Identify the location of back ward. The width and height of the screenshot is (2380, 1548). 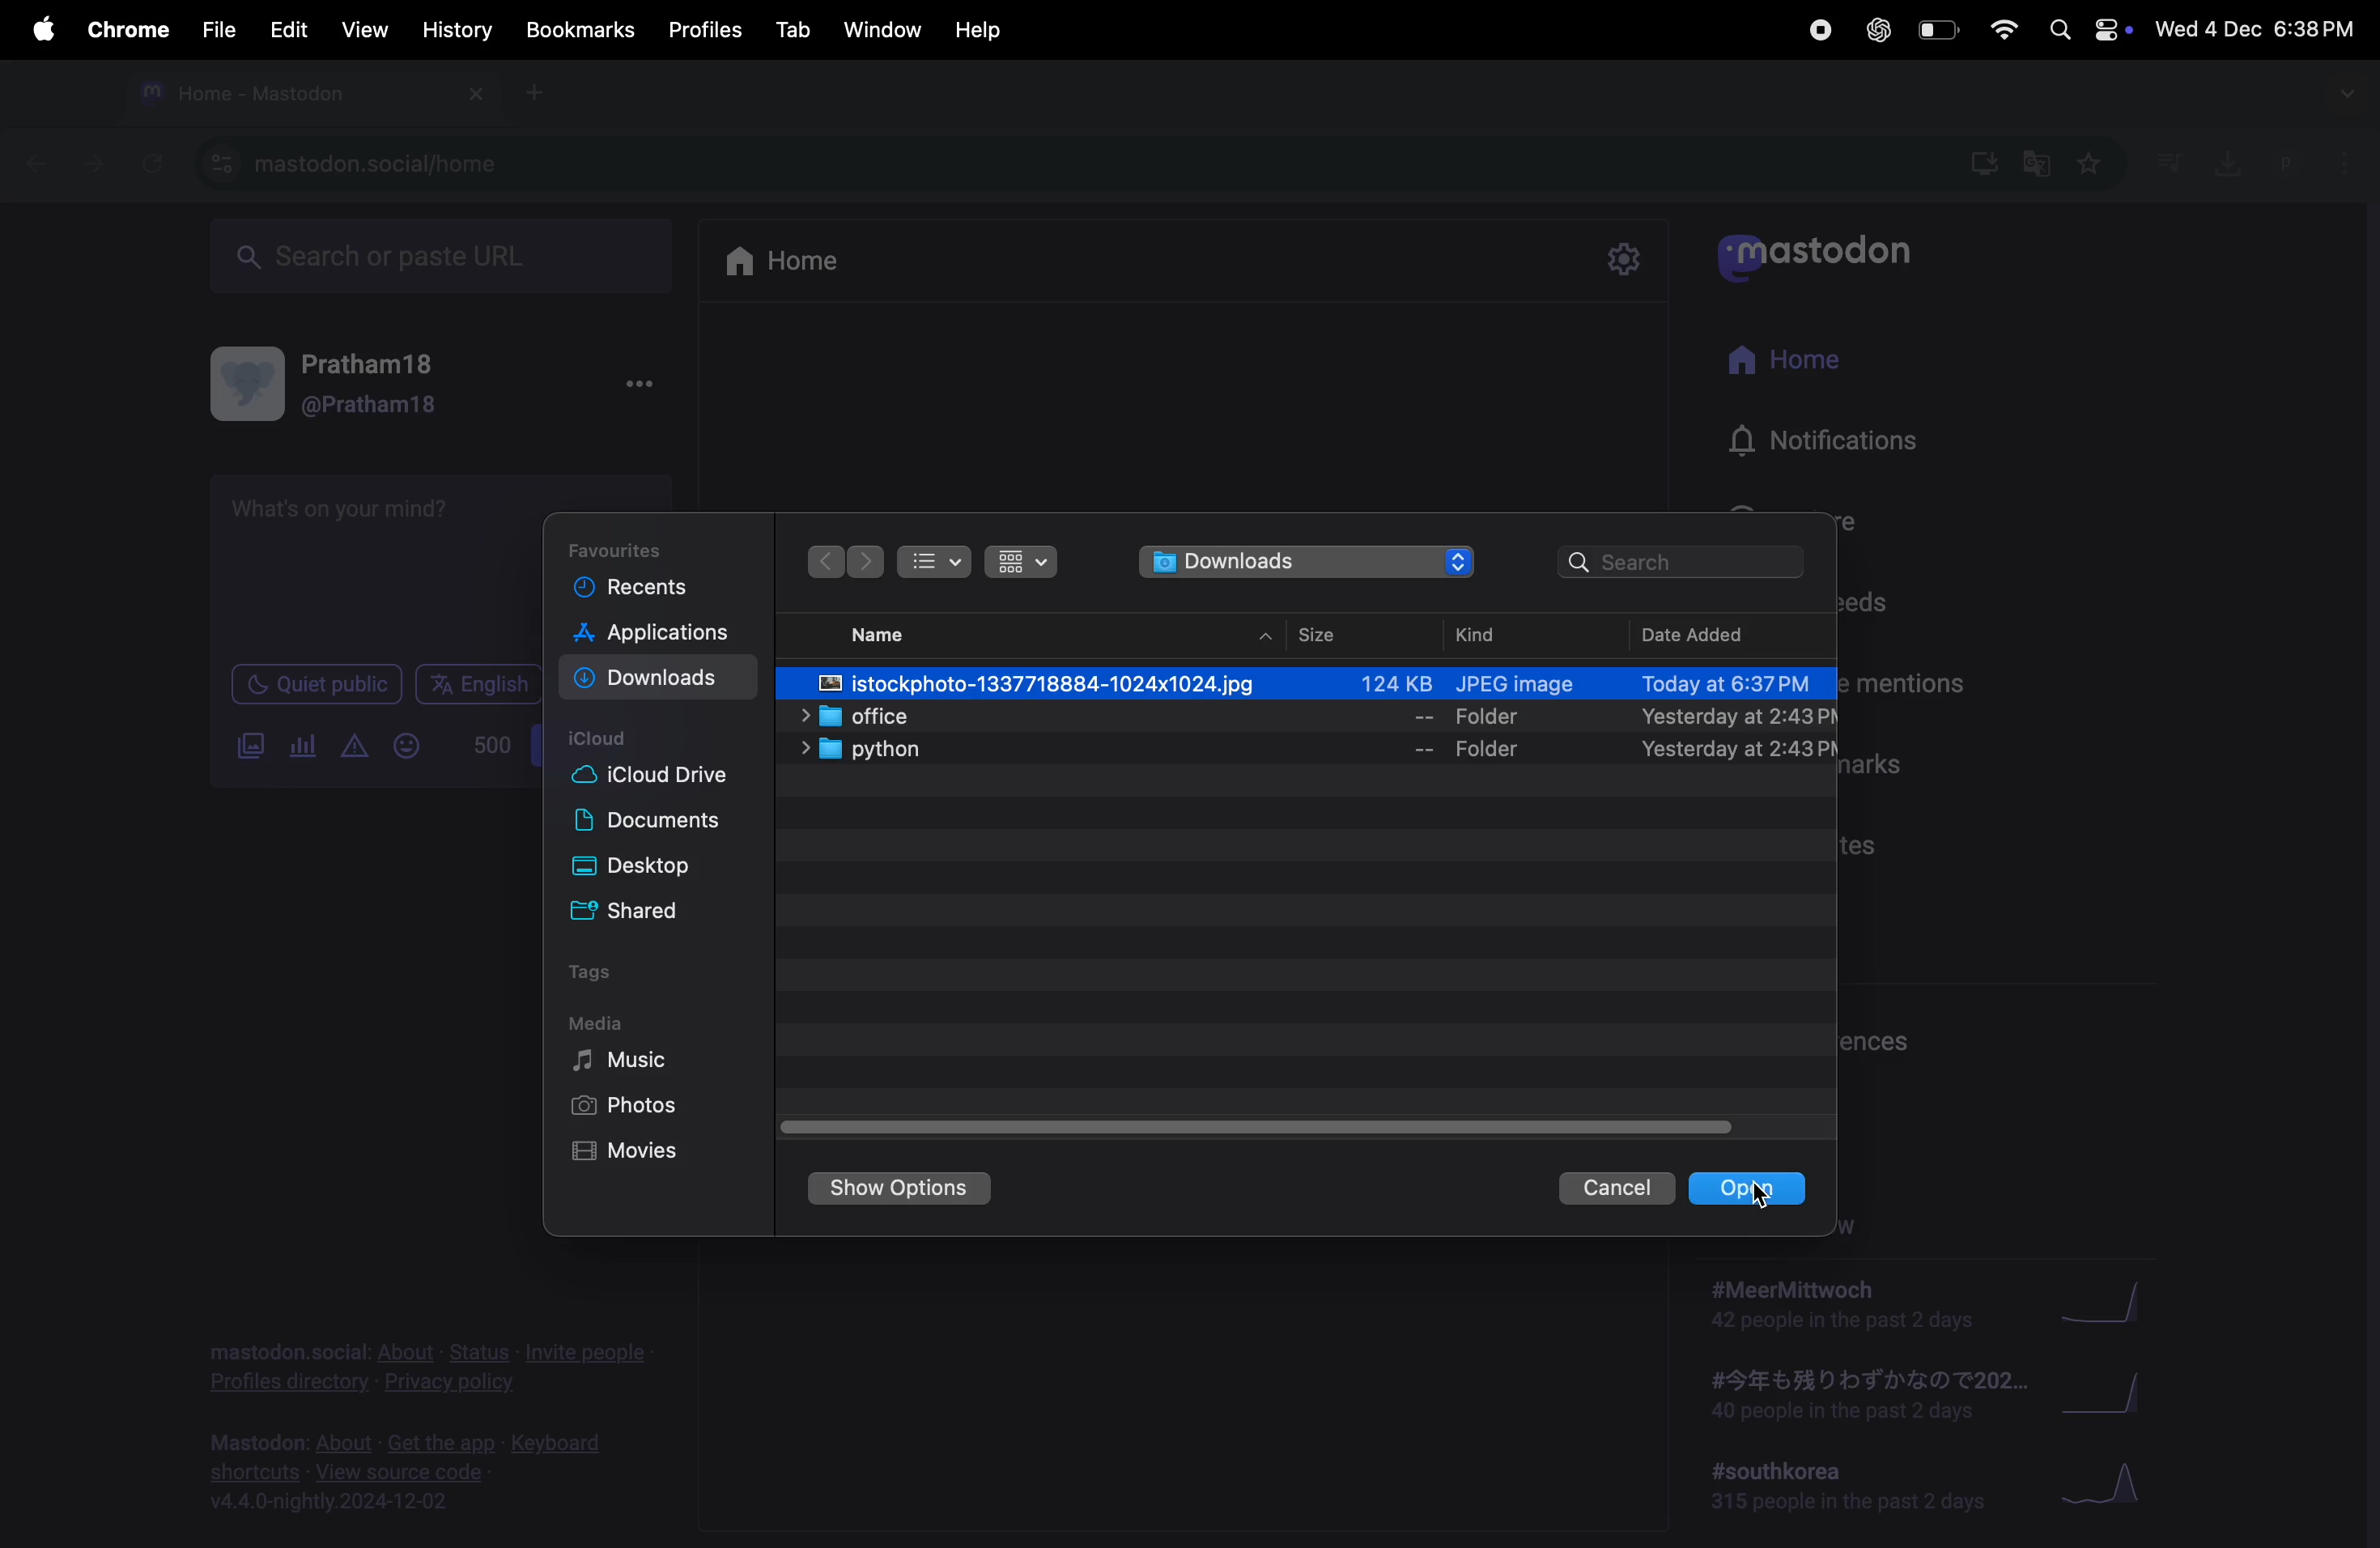
(829, 563).